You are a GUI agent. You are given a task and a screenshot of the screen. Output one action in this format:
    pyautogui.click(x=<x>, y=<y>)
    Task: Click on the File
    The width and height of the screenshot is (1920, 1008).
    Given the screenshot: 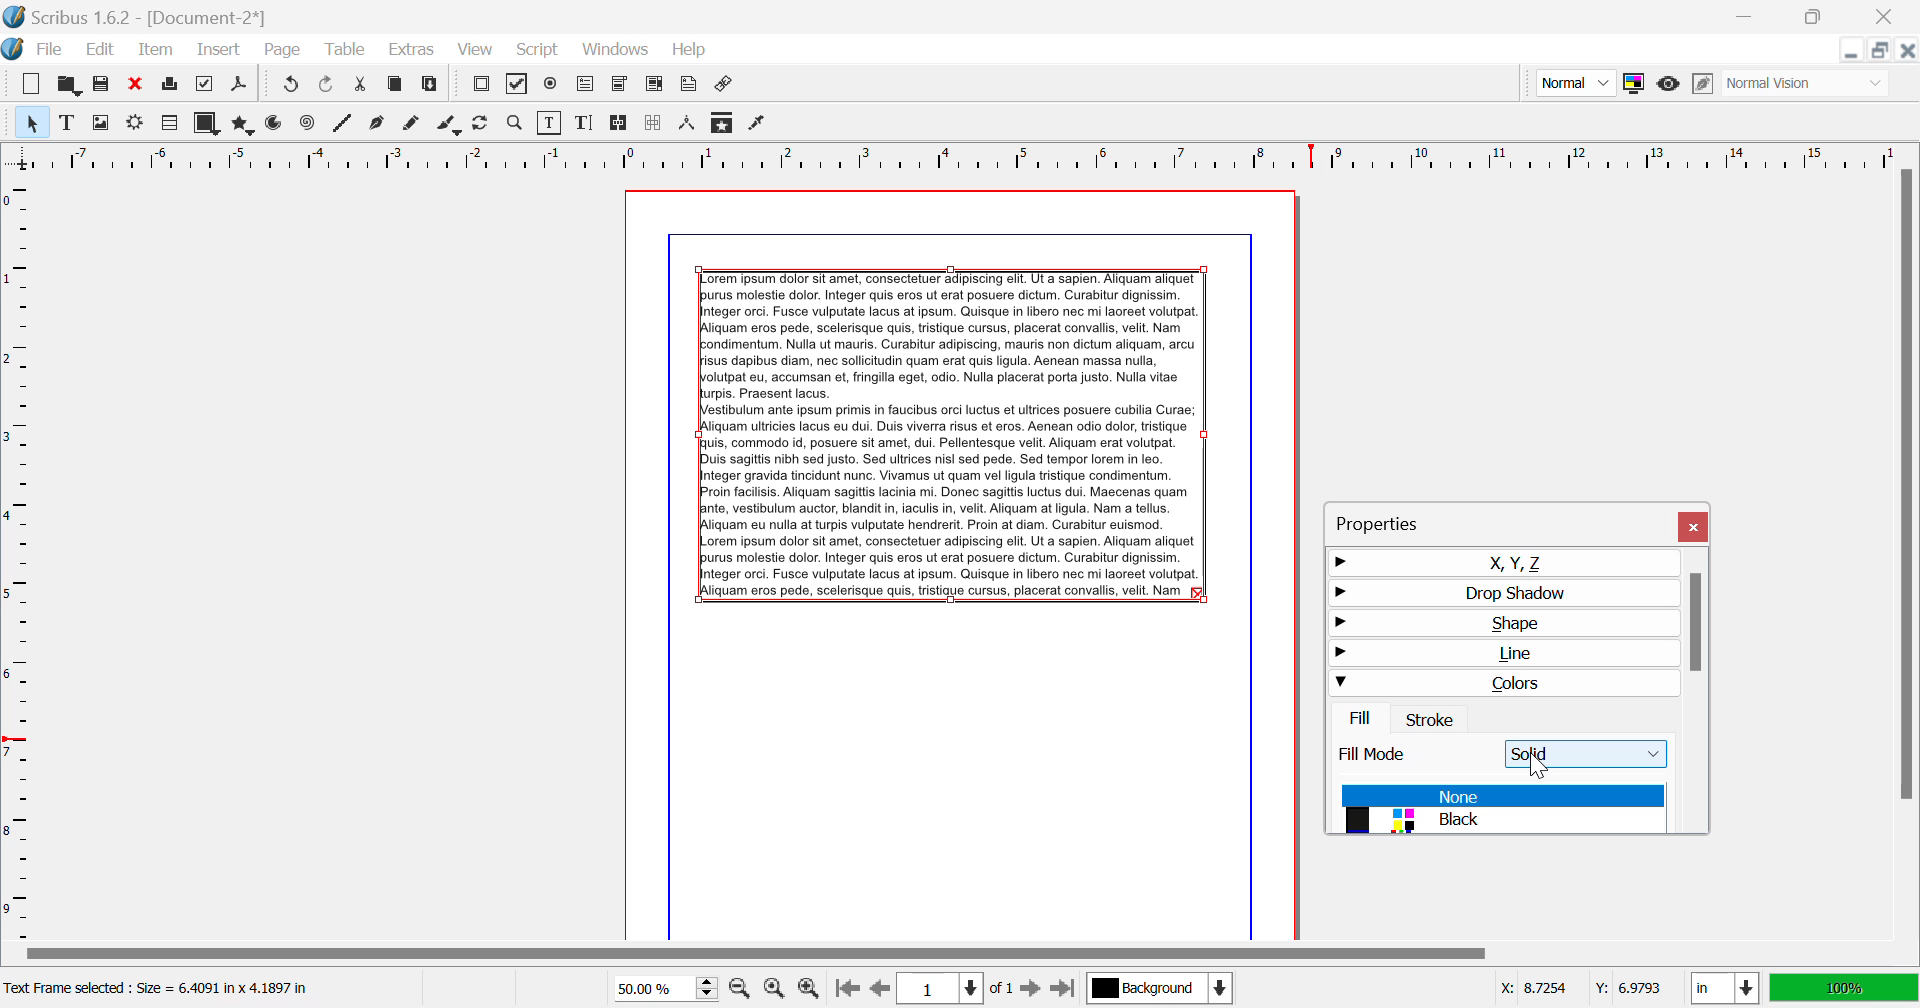 What is the action you would take?
    pyautogui.click(x=36, y=50)
    